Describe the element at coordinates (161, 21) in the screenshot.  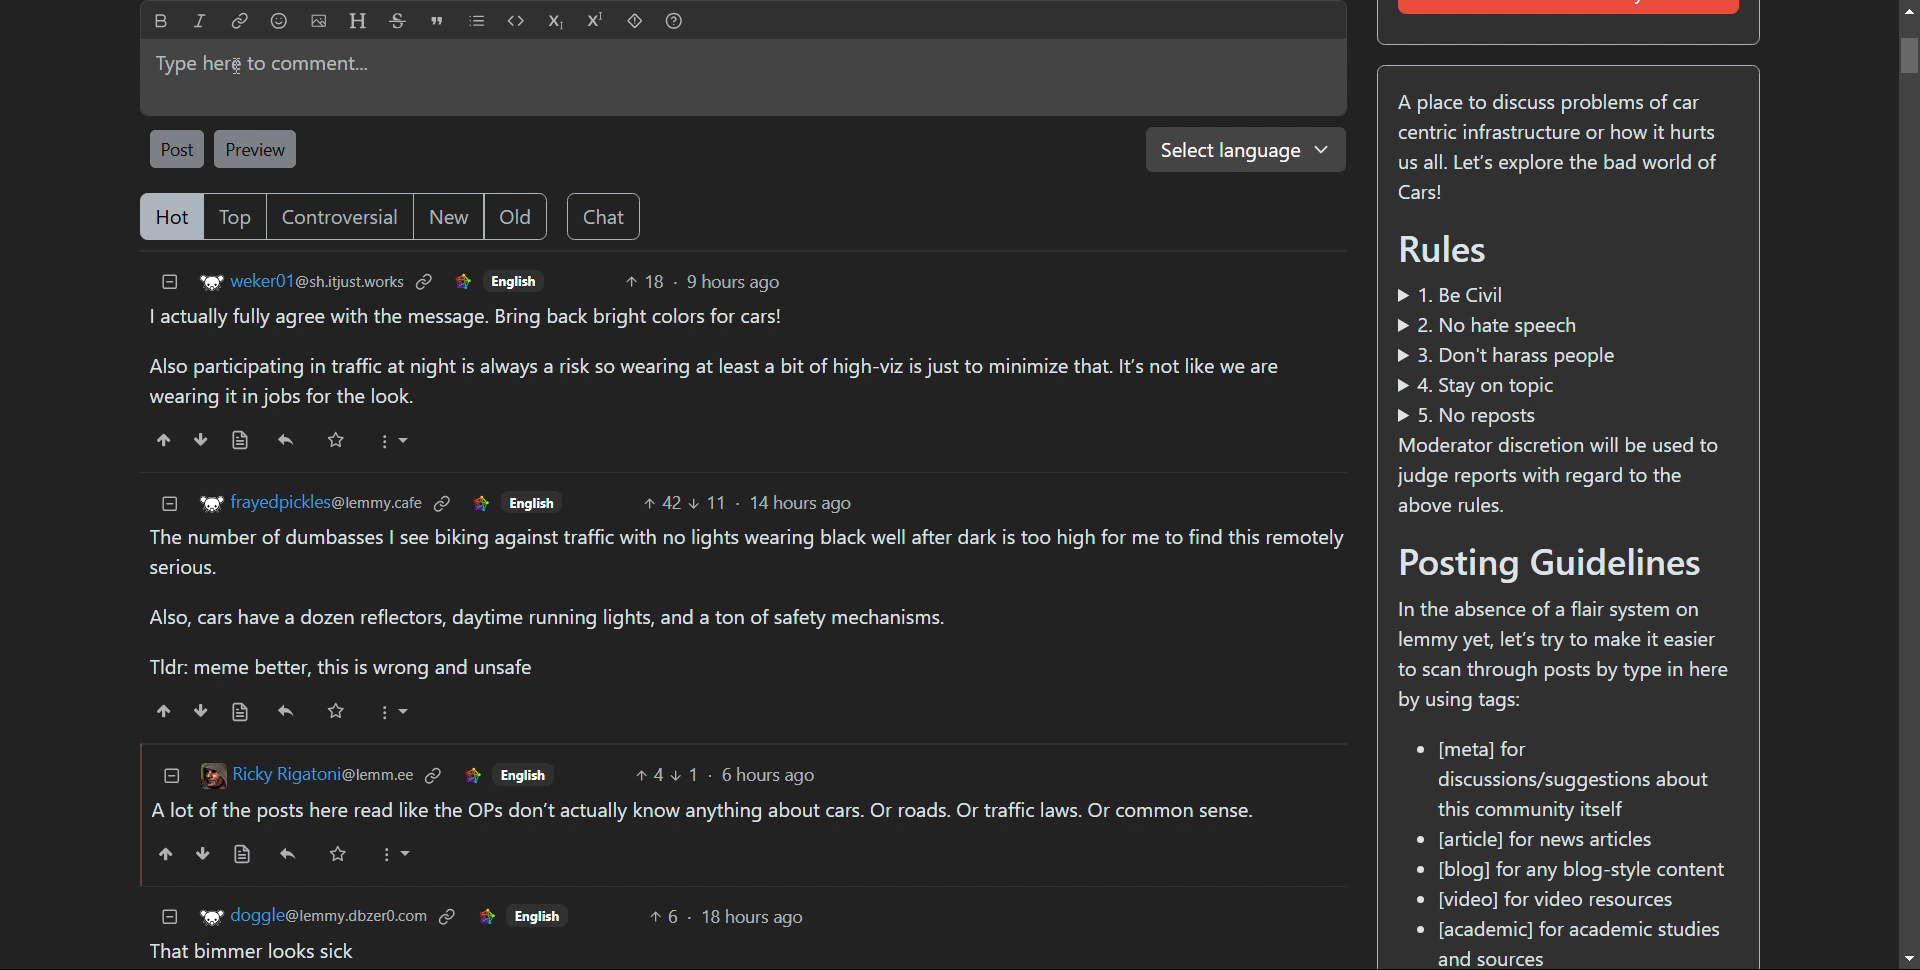
I see `bold` at that location.